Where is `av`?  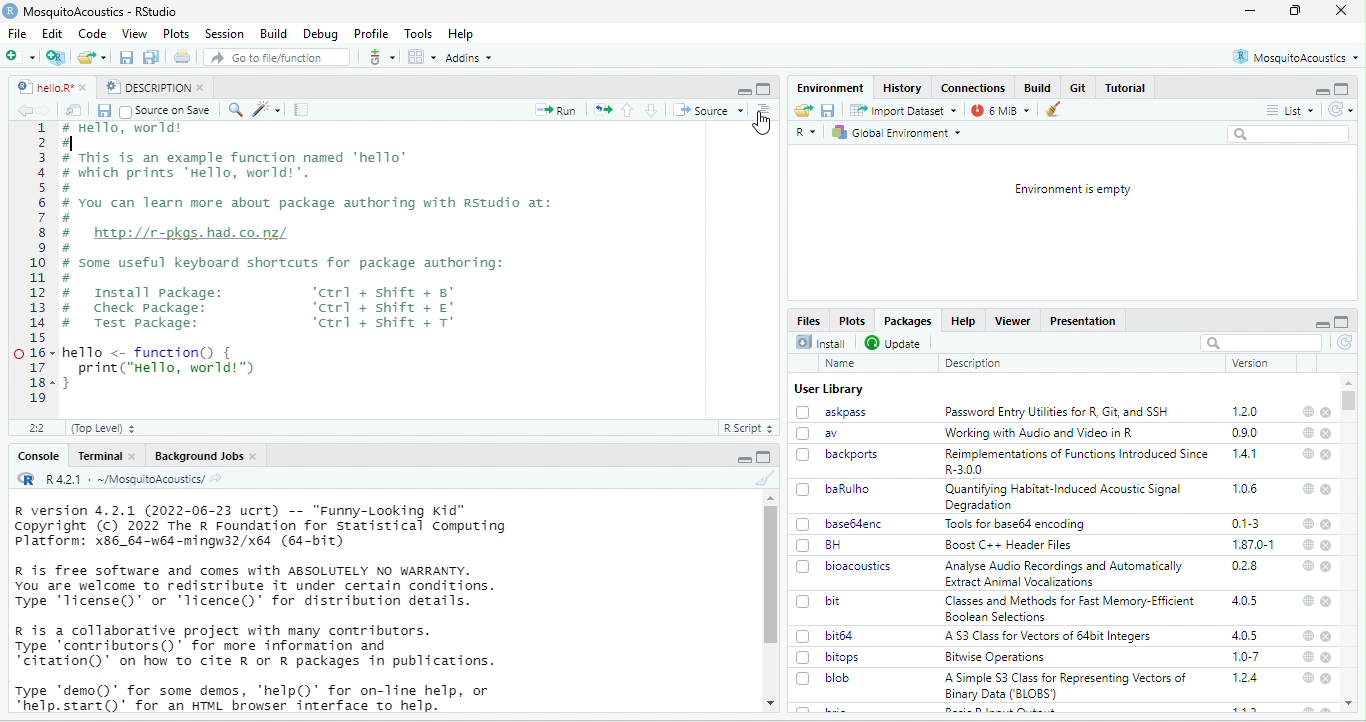 av is located at coordinates (824, 433).